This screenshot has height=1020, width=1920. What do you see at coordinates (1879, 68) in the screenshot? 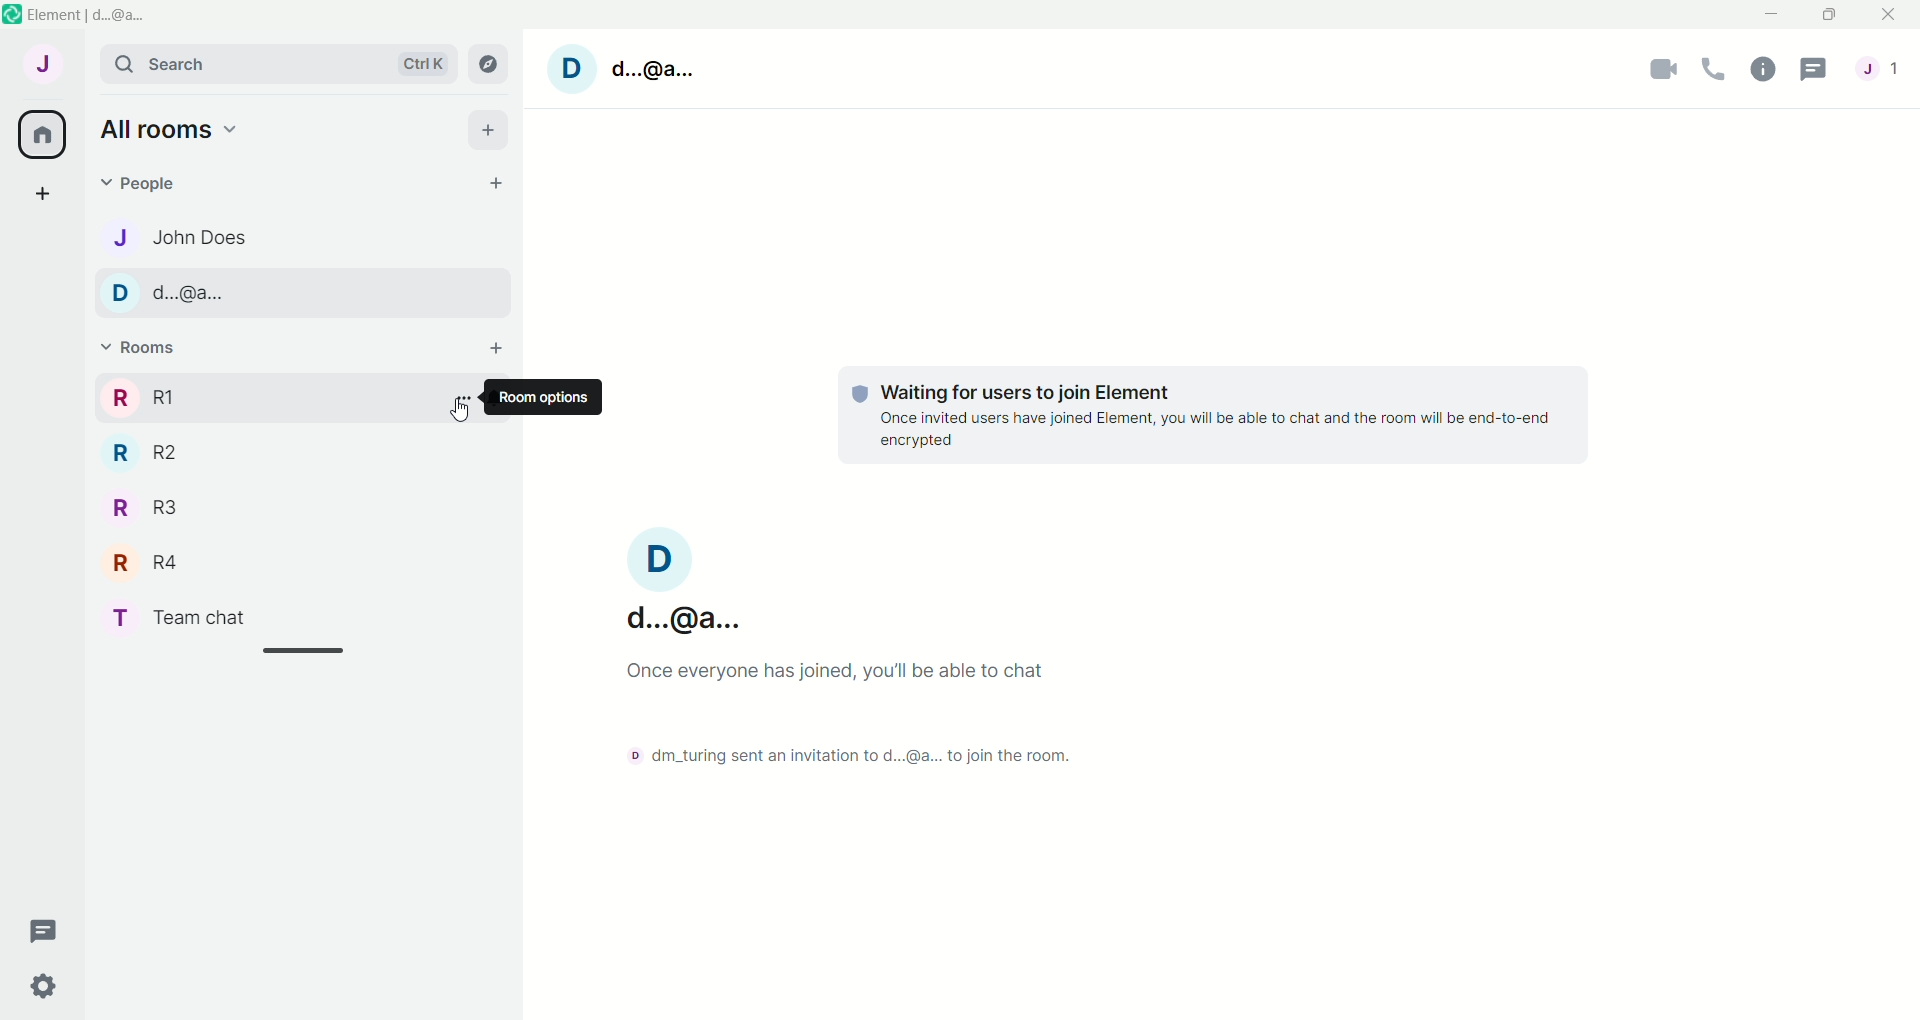
I see `account` at bounding box center [1879, 68].